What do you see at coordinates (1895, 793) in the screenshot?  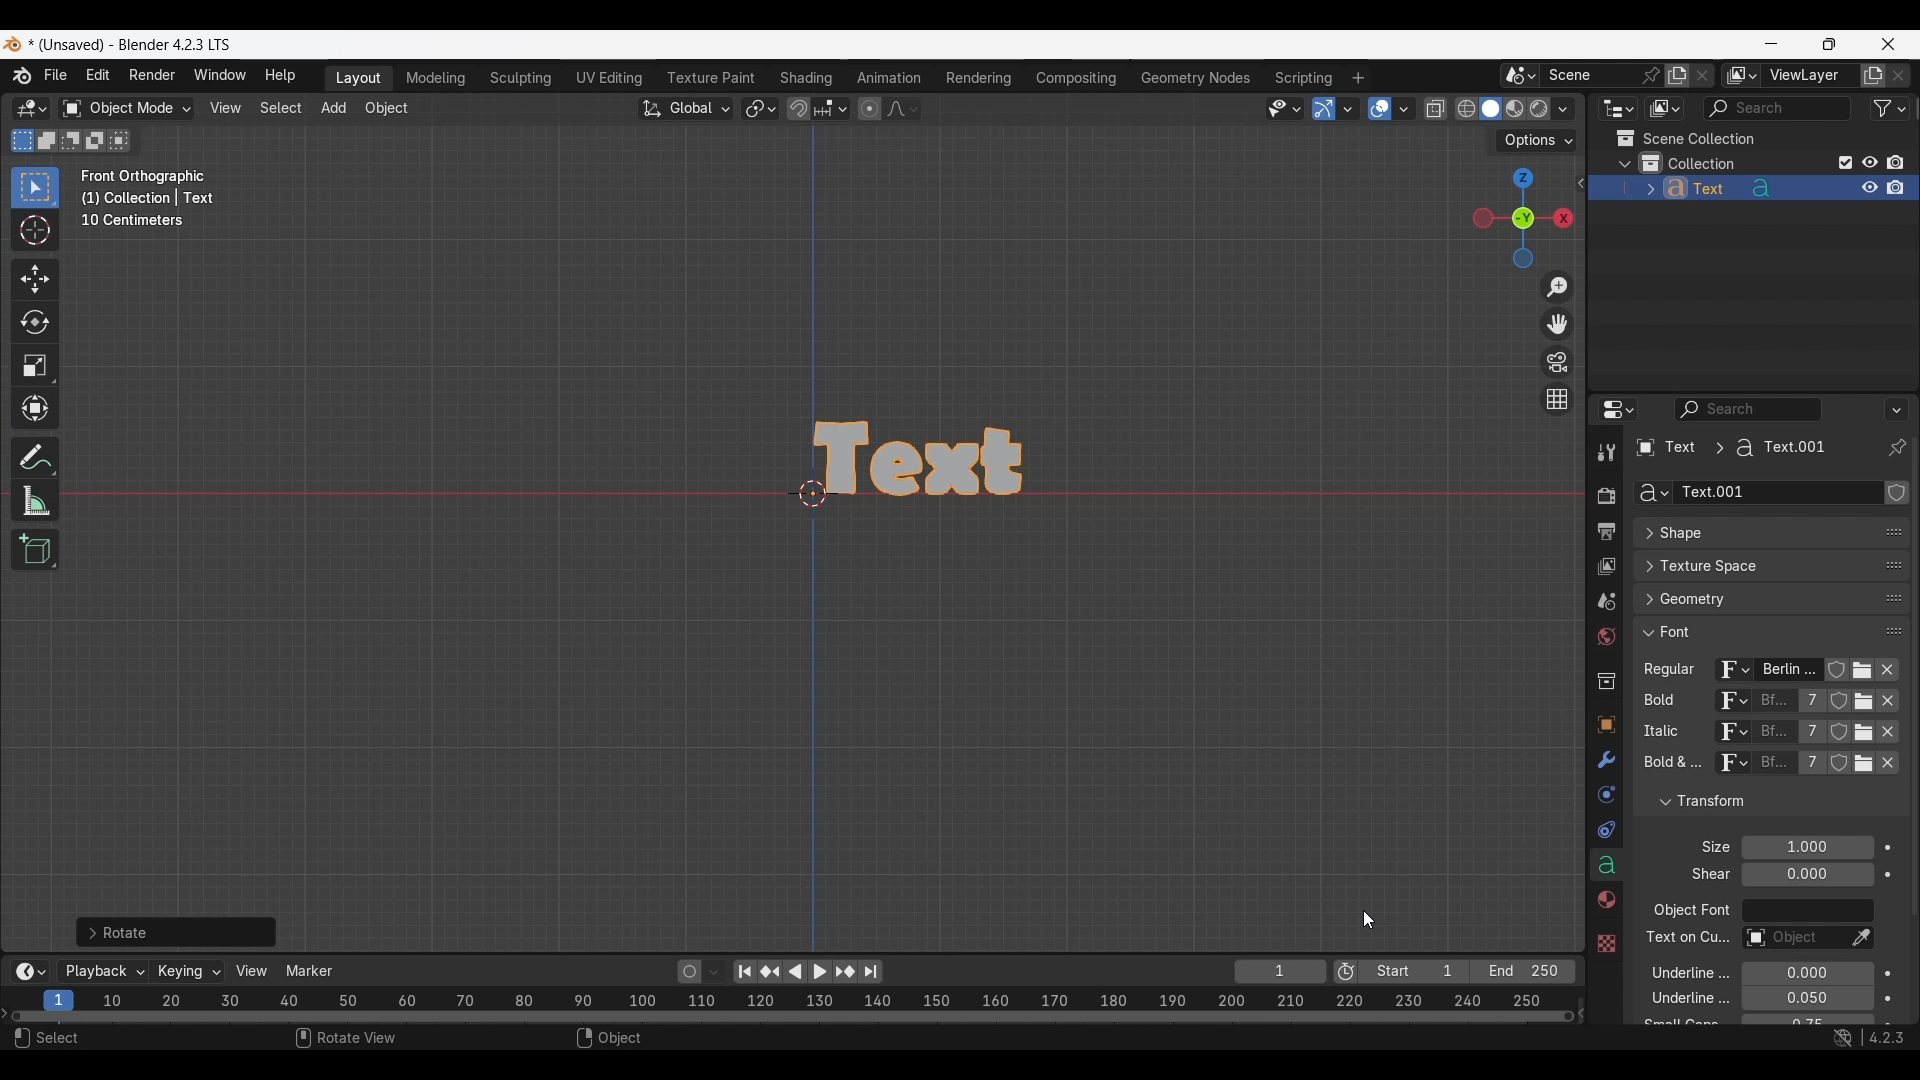 I see `Change order in the list` at bounding box center [1895, 793].